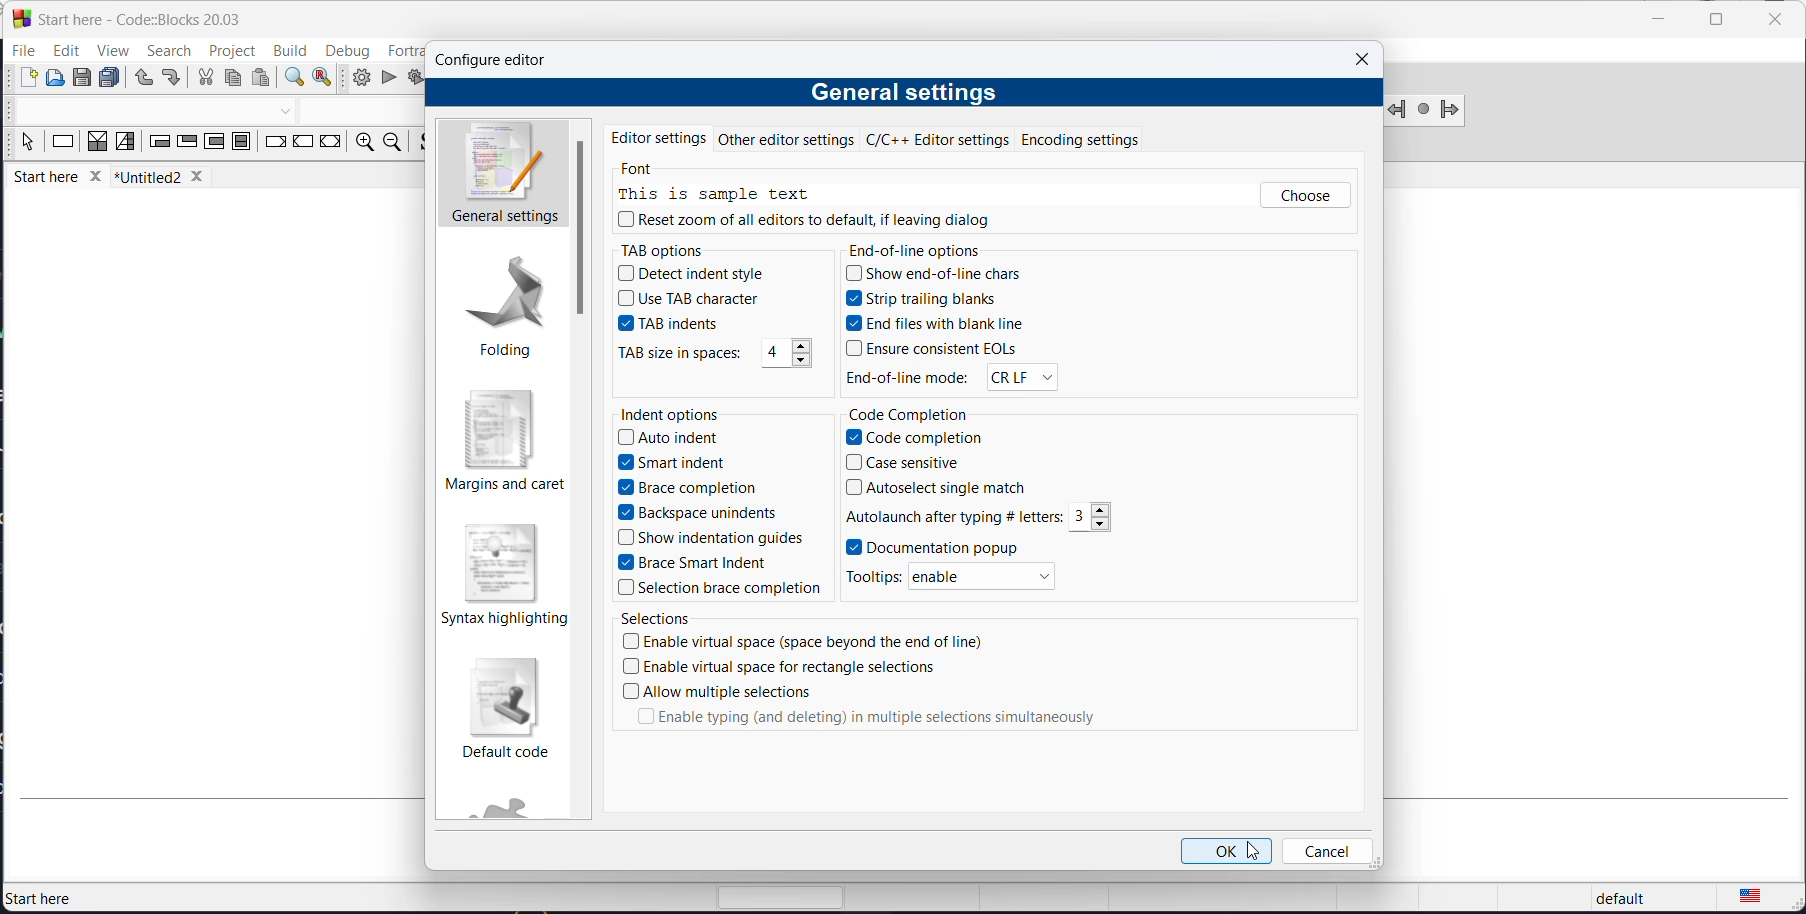  What do you see at coordinates (687, 300) in the screenshot?
I see `use TAB character checkbox` at bounding box center [687, 300].